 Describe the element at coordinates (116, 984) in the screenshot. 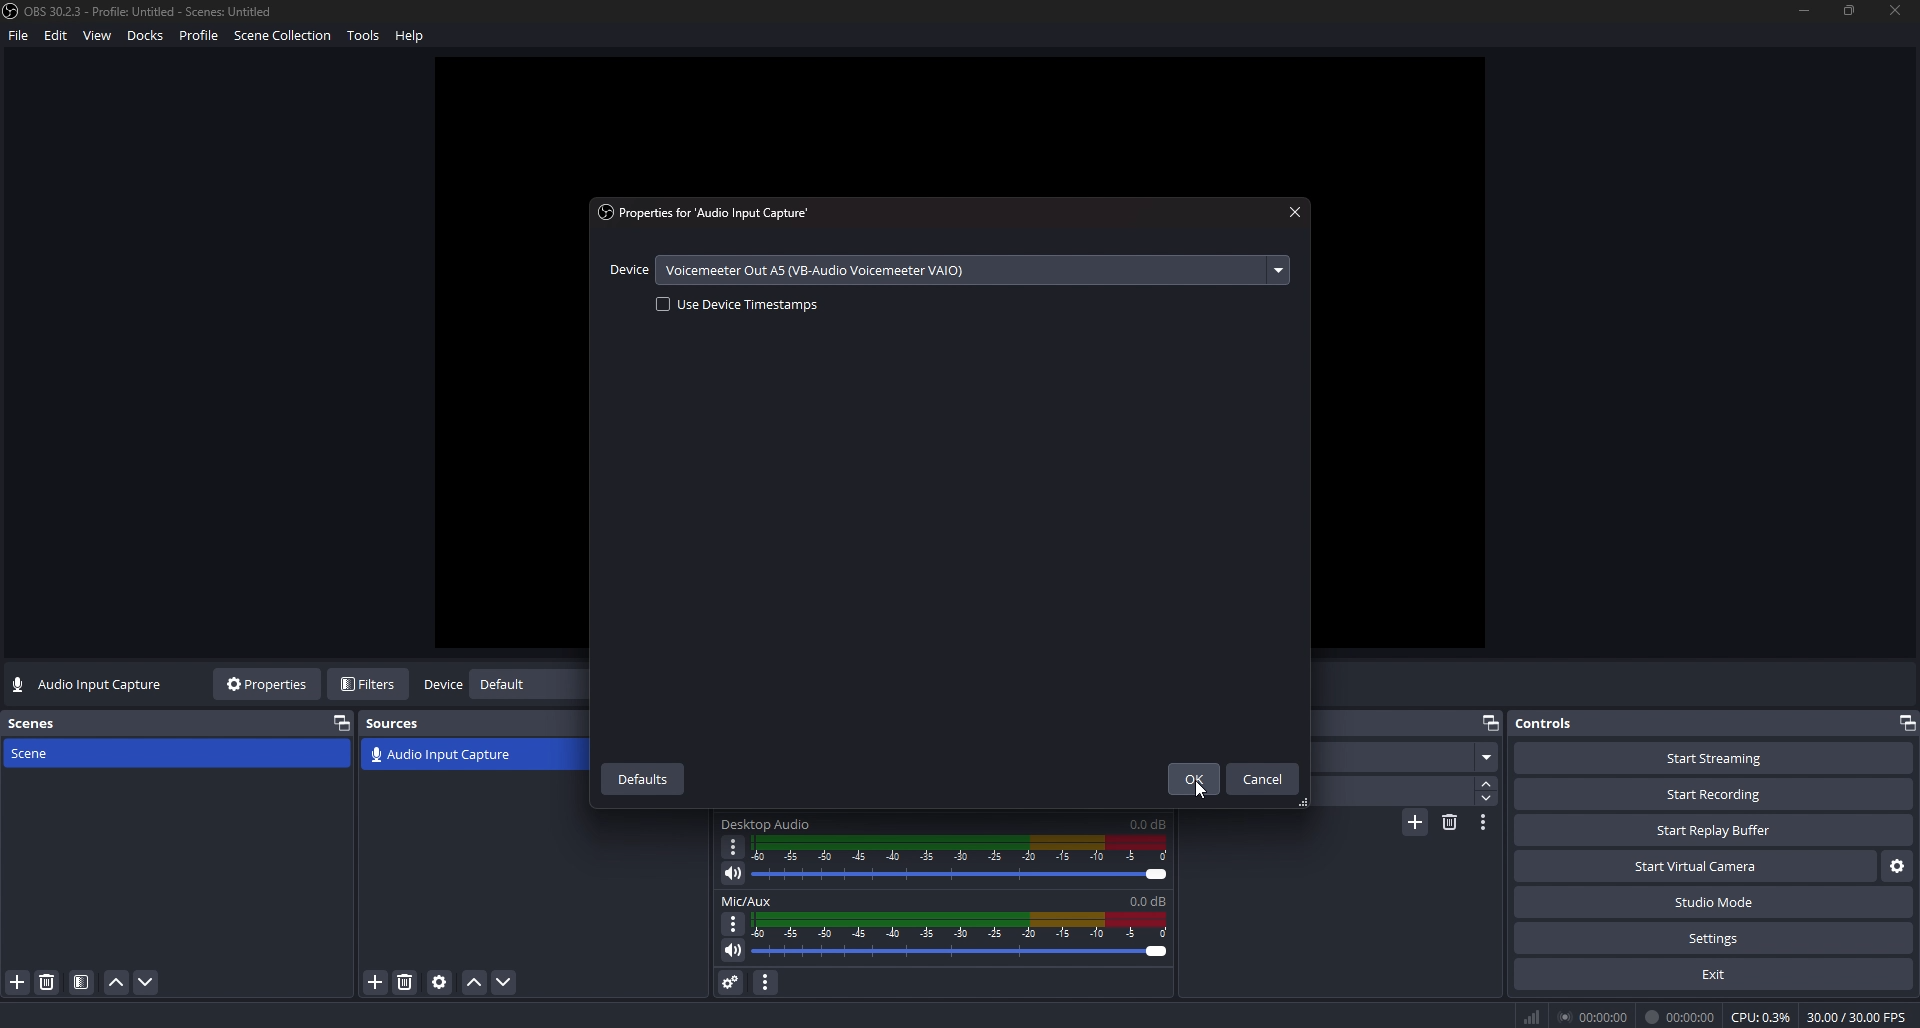

I see `move scene up` at that location.